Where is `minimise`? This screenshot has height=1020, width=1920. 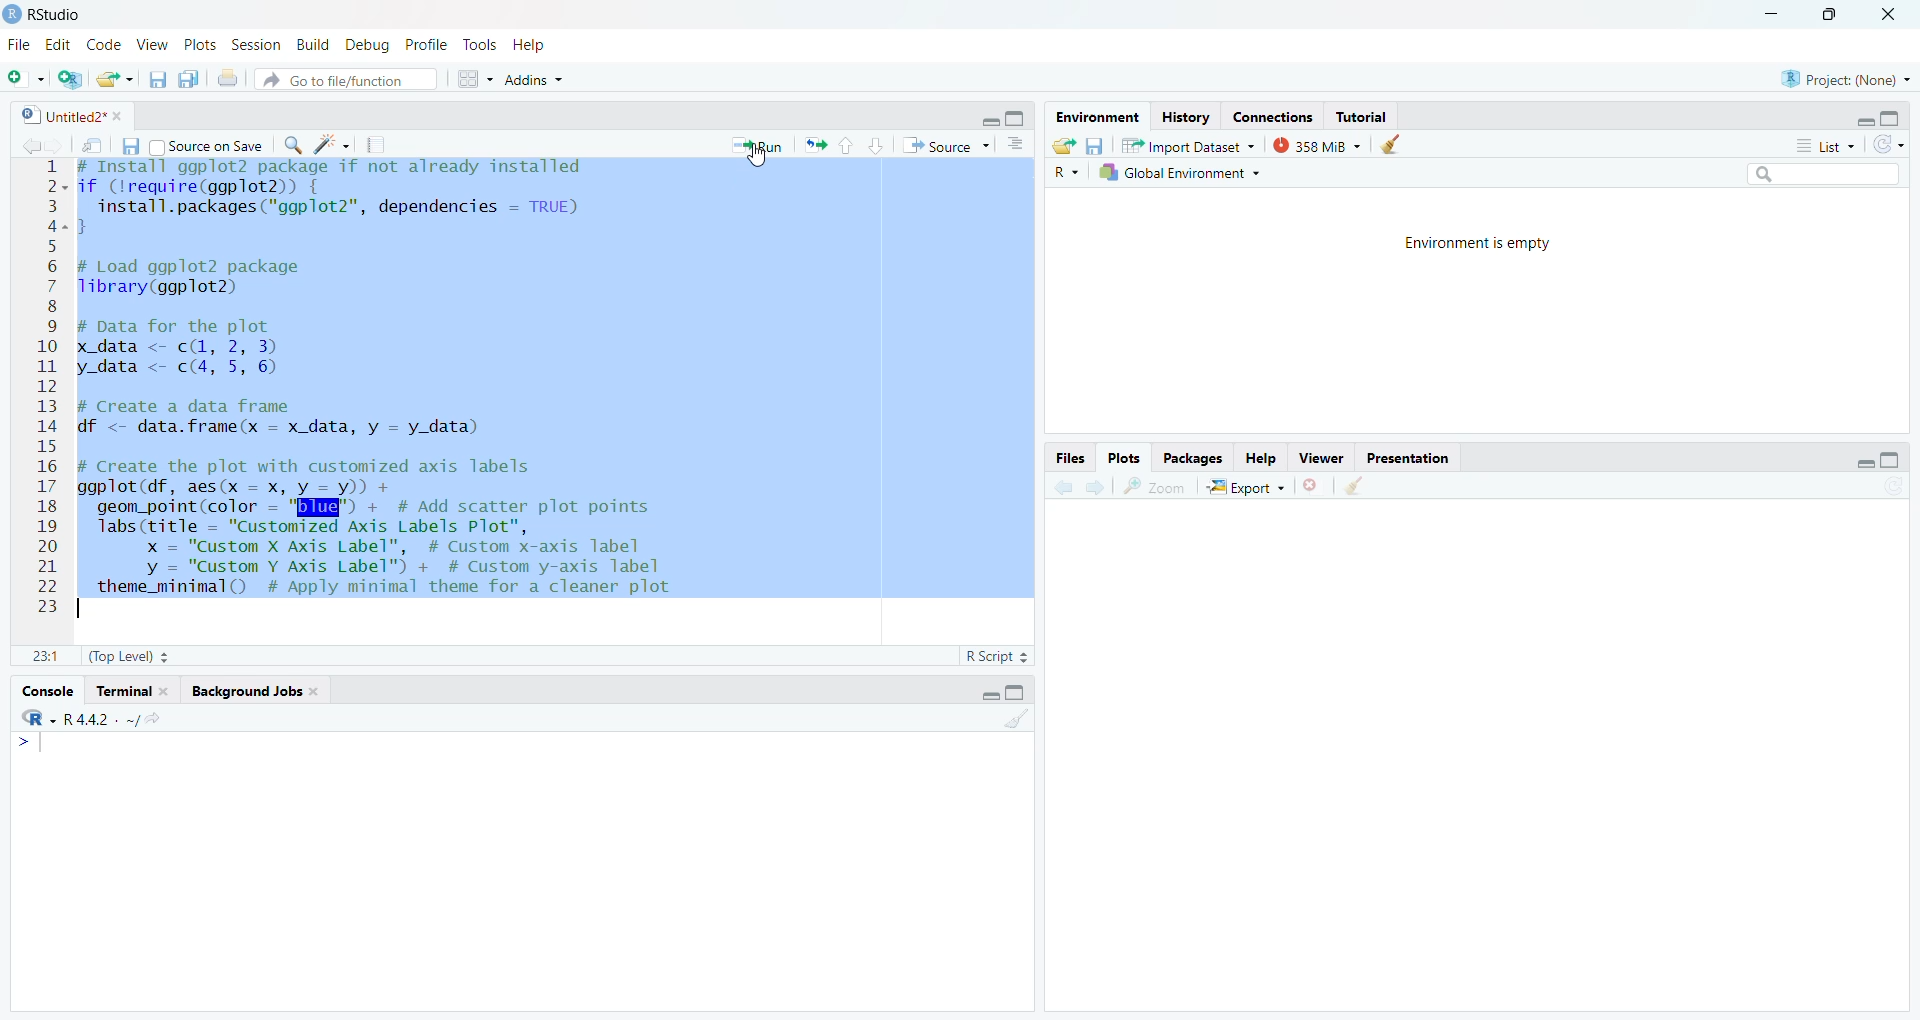
minimise is located at coordinates (1865, 463).